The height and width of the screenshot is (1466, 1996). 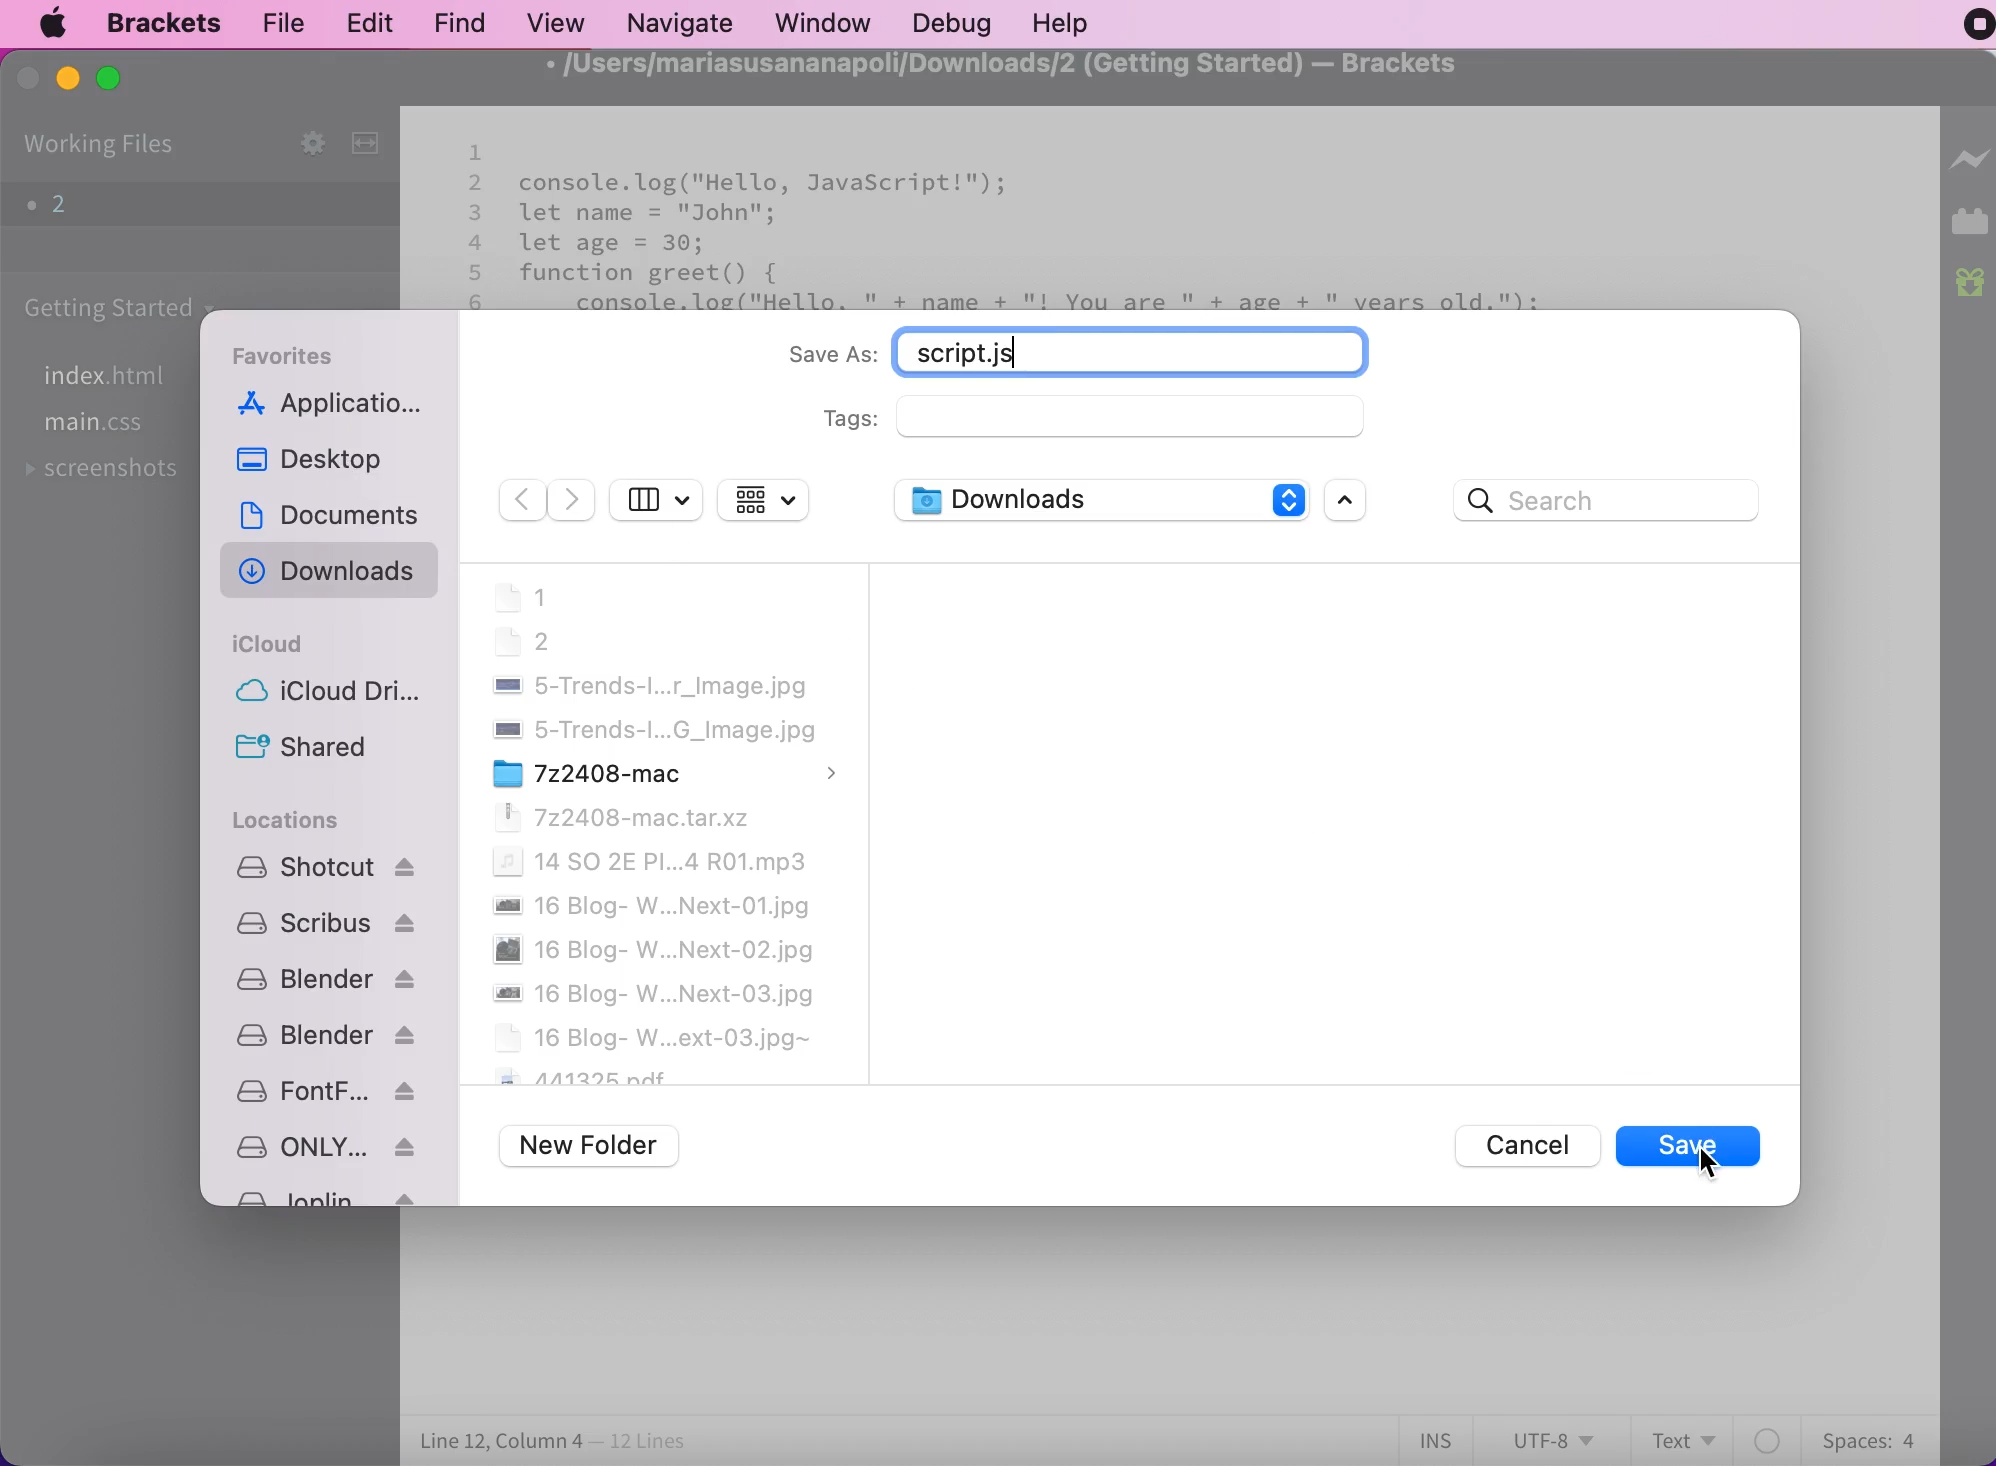 What do you see at coordinates (476, 242) in the screenshot?
I see `4` at bounding box center [476, 242].